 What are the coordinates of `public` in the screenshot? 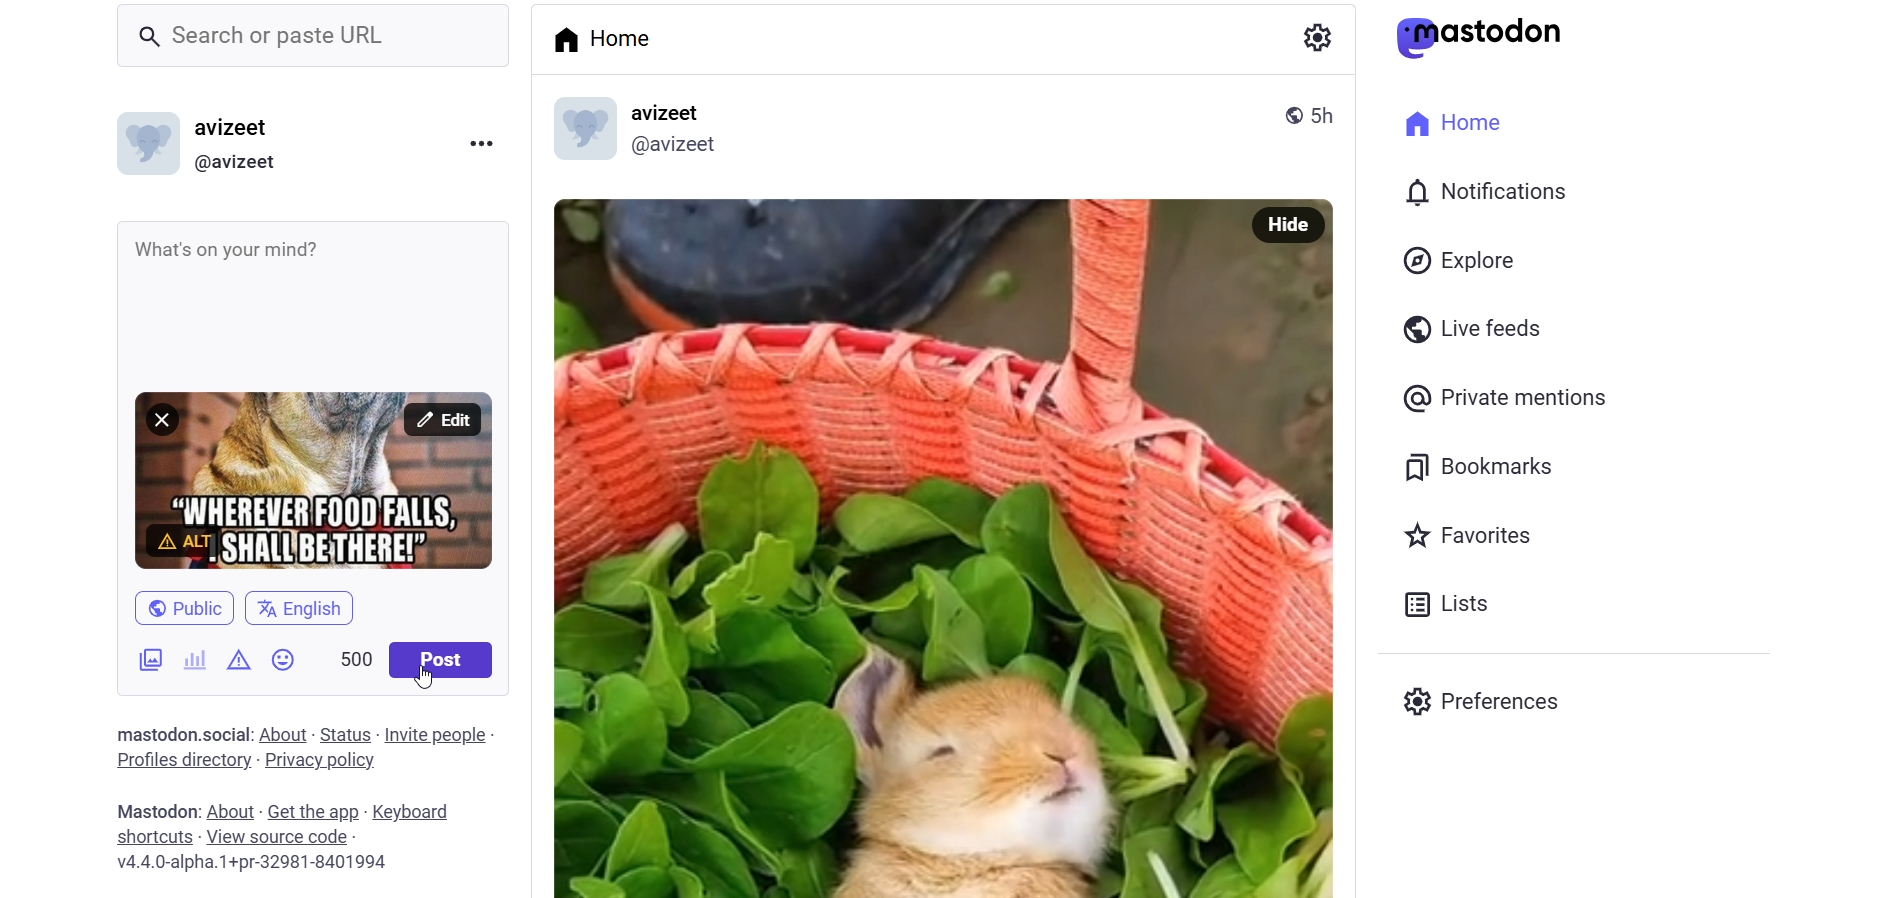 It's located at (186, 598).